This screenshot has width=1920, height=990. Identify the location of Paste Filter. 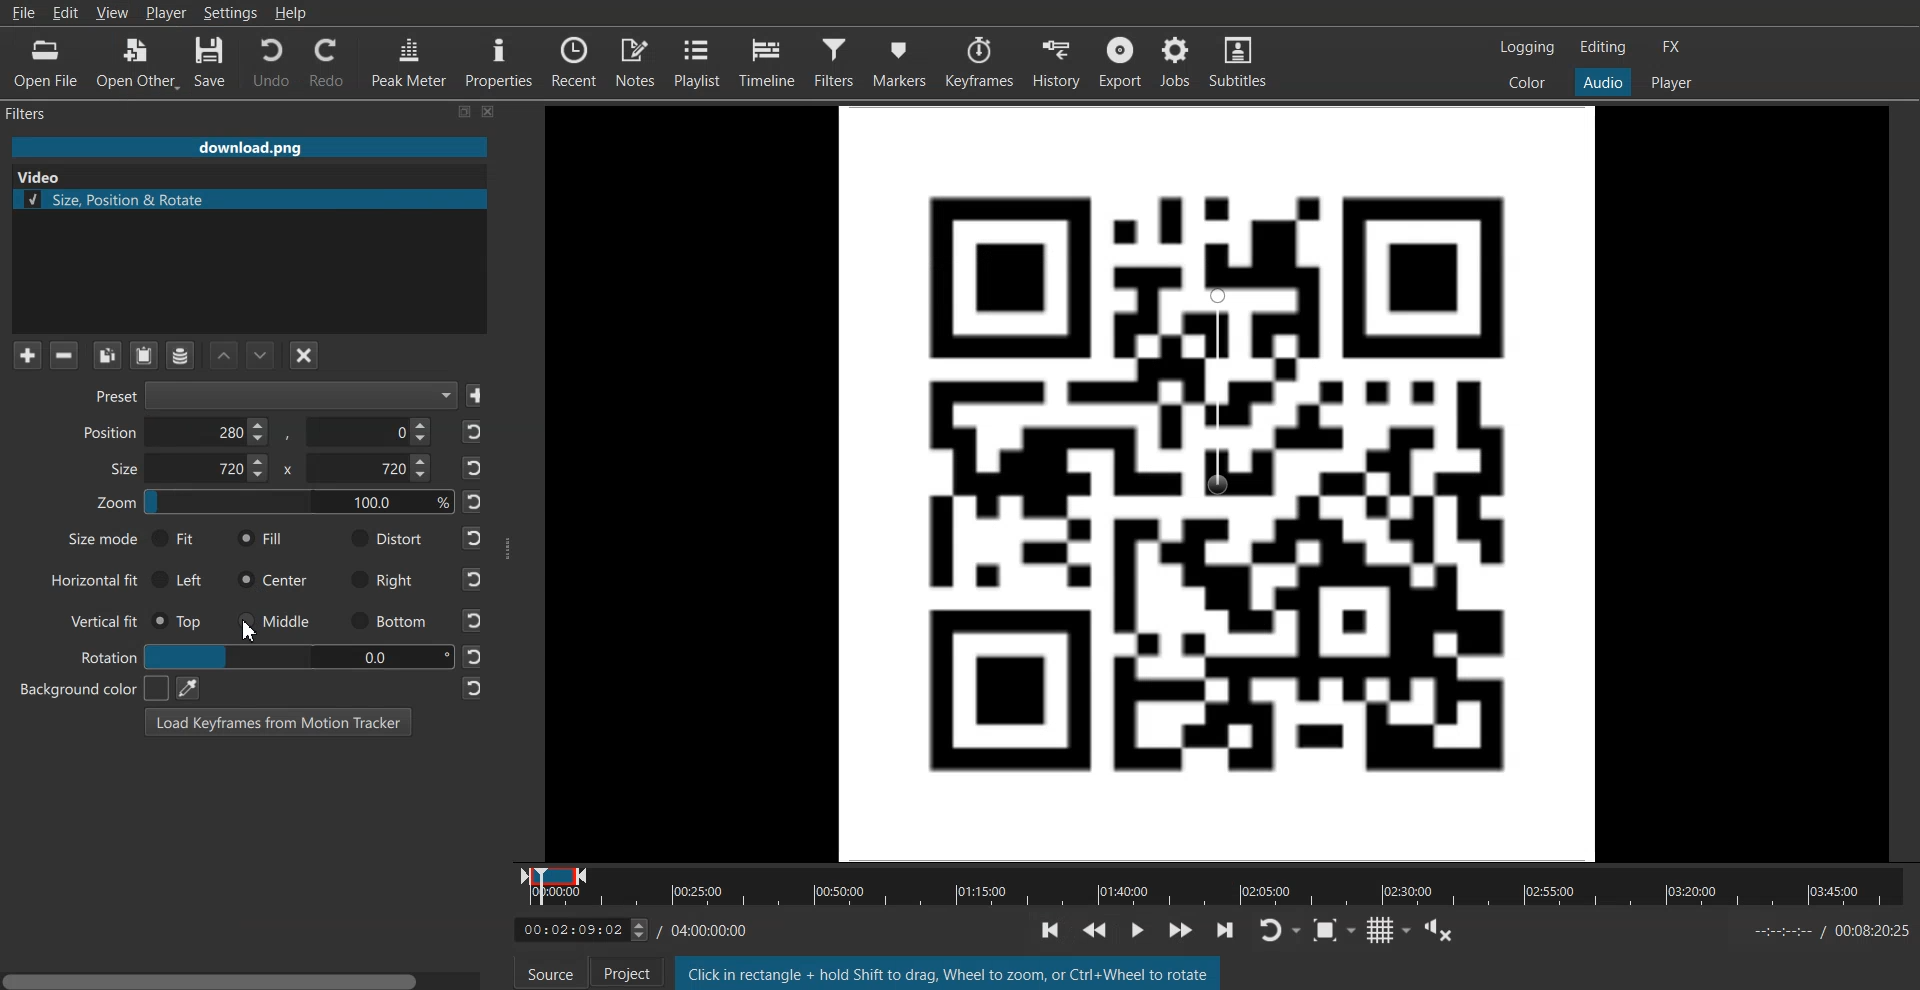
(146, 354).